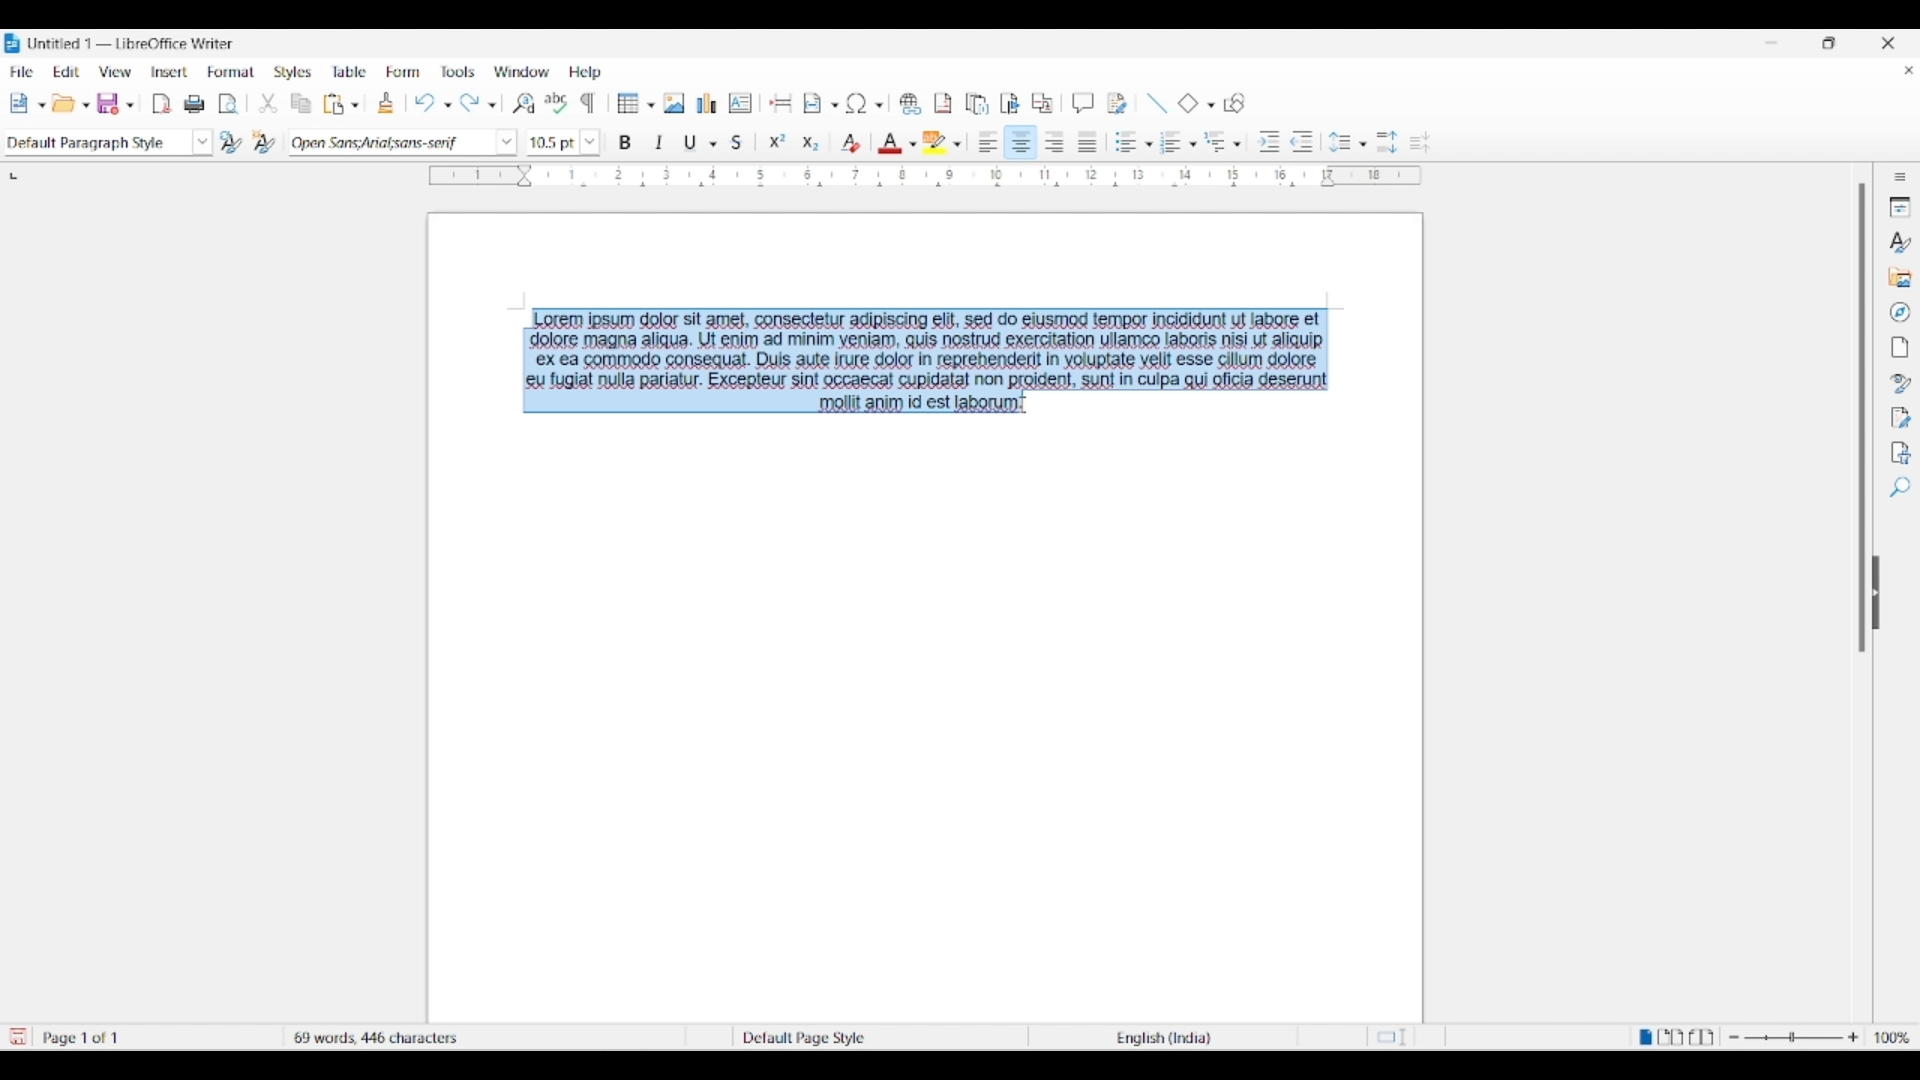  Describe the element at coordinates (713, 144) in the screenshot. I see `Underline options` at that location.